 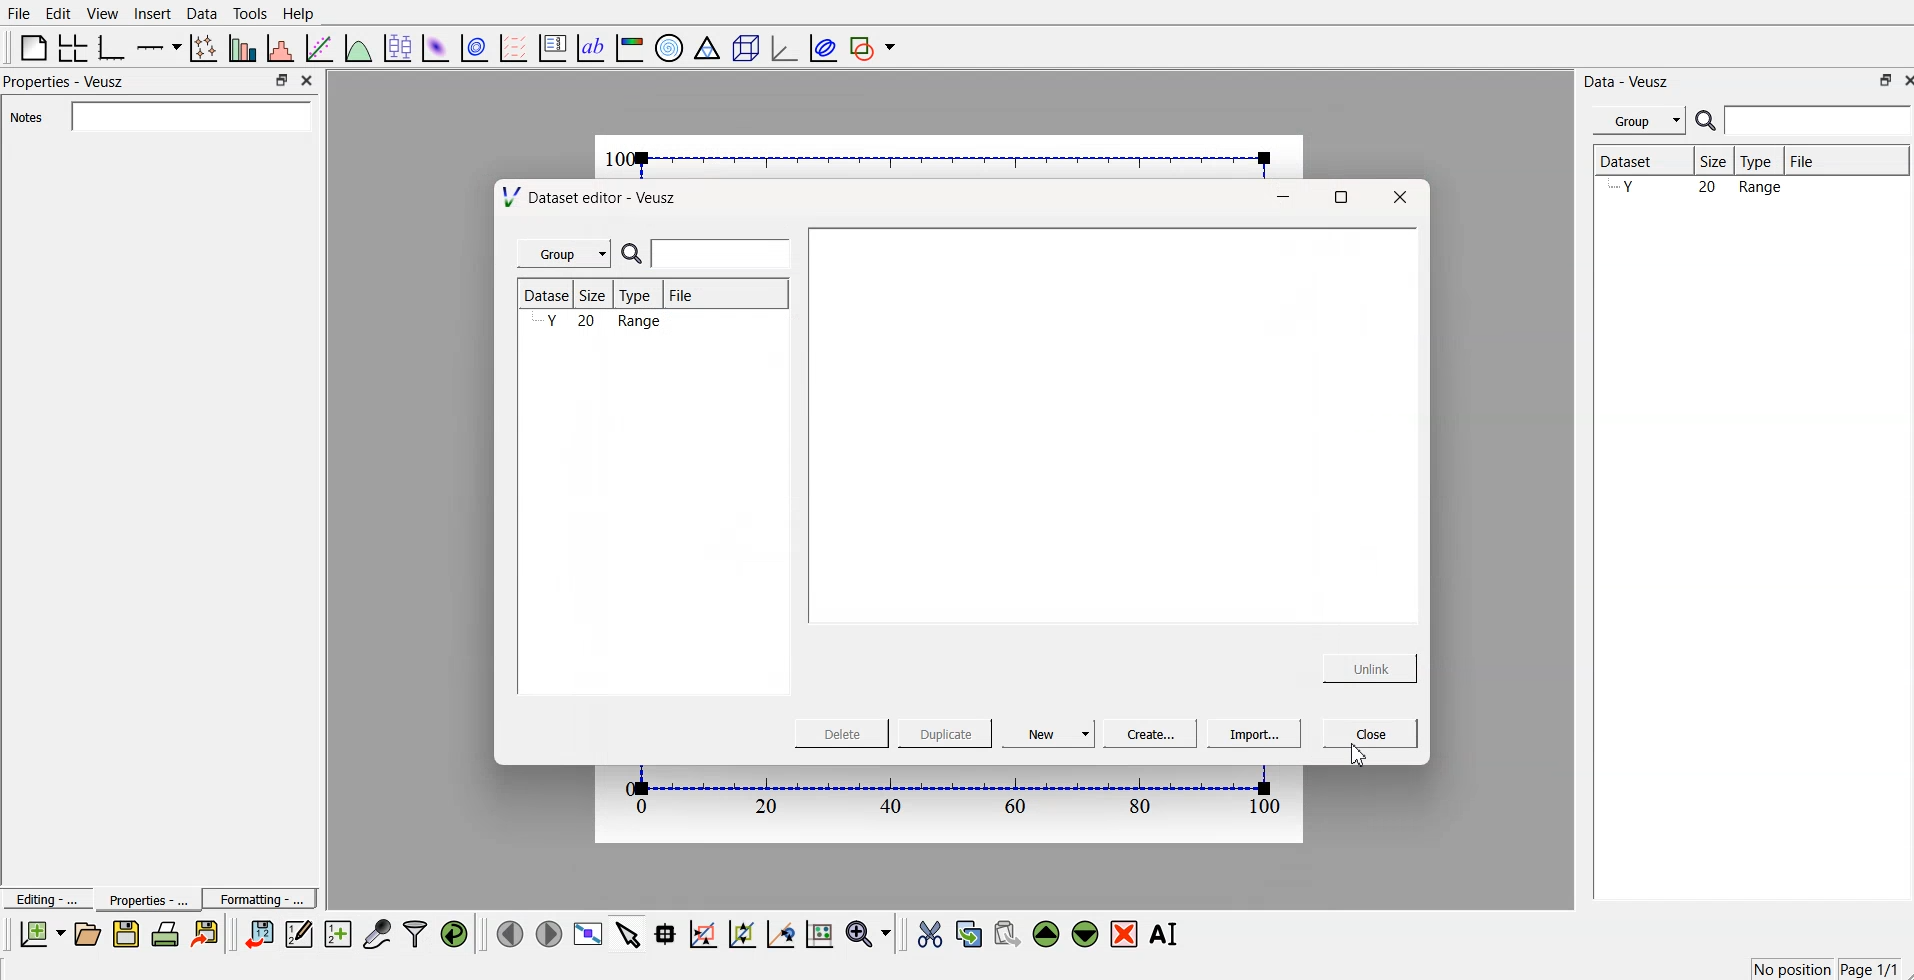 I want to click on Cut, so click(x=930, y=933).